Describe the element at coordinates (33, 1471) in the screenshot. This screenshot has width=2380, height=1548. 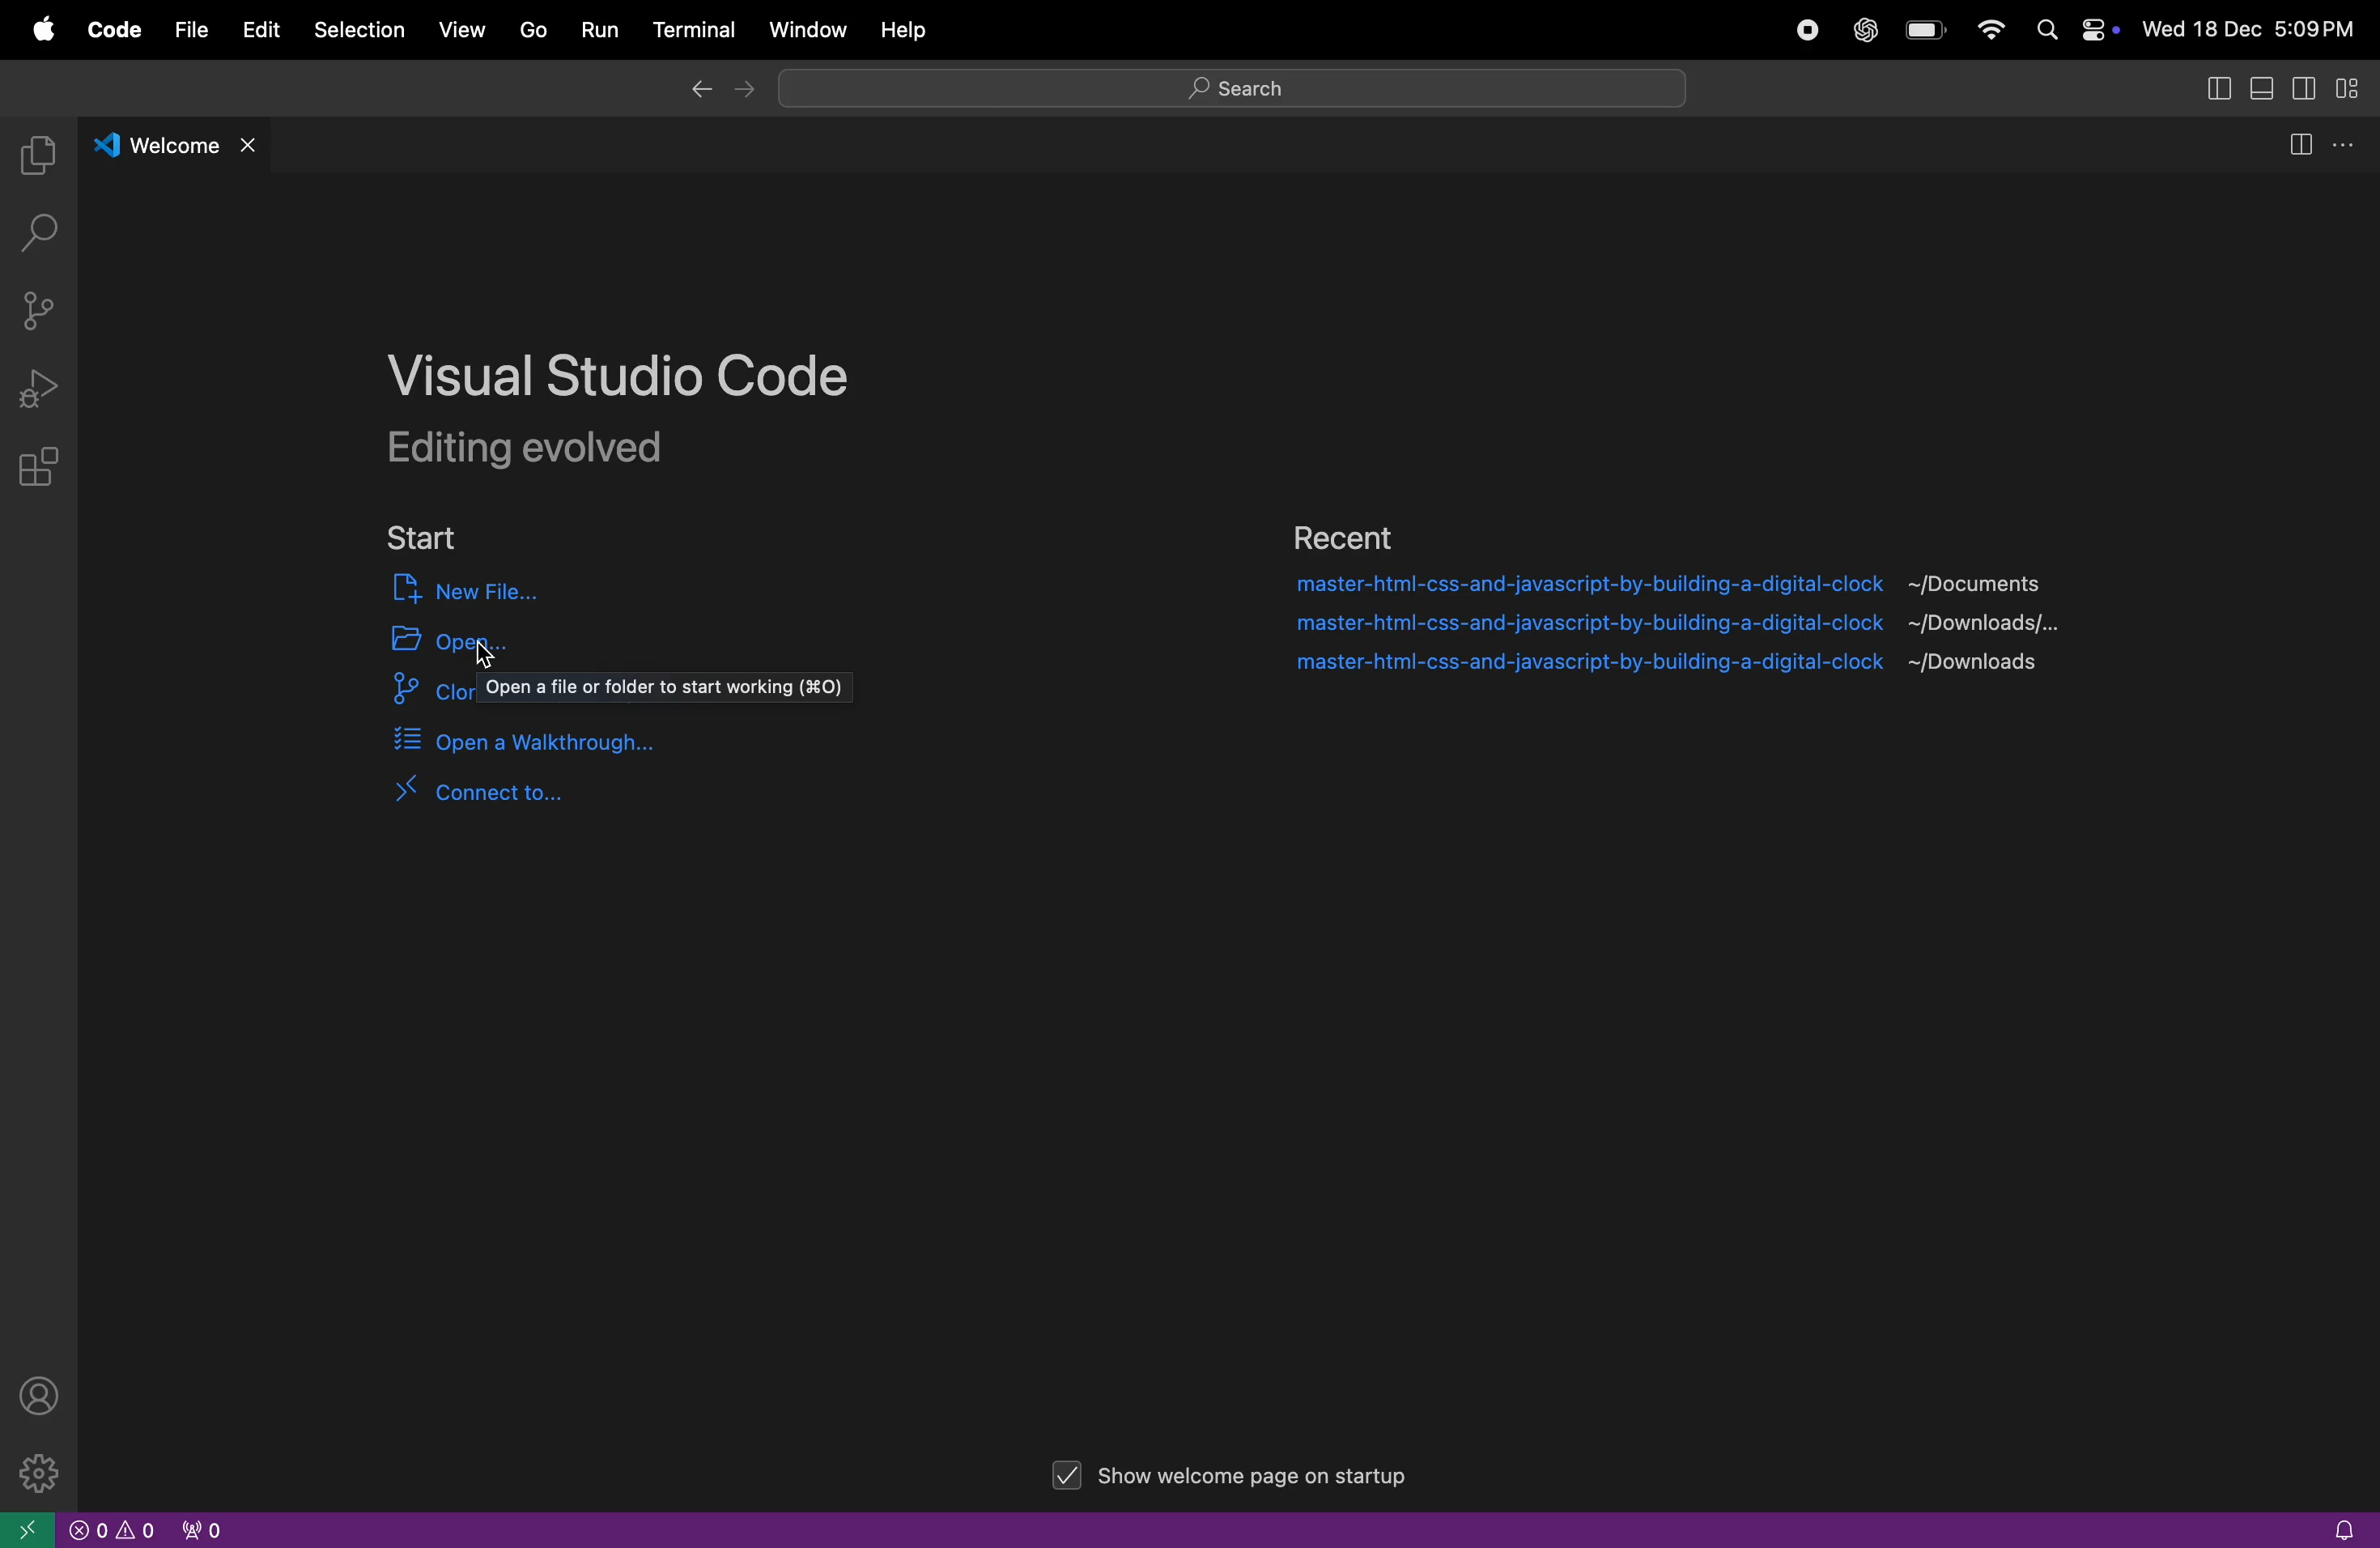
I see `settings` at that location.